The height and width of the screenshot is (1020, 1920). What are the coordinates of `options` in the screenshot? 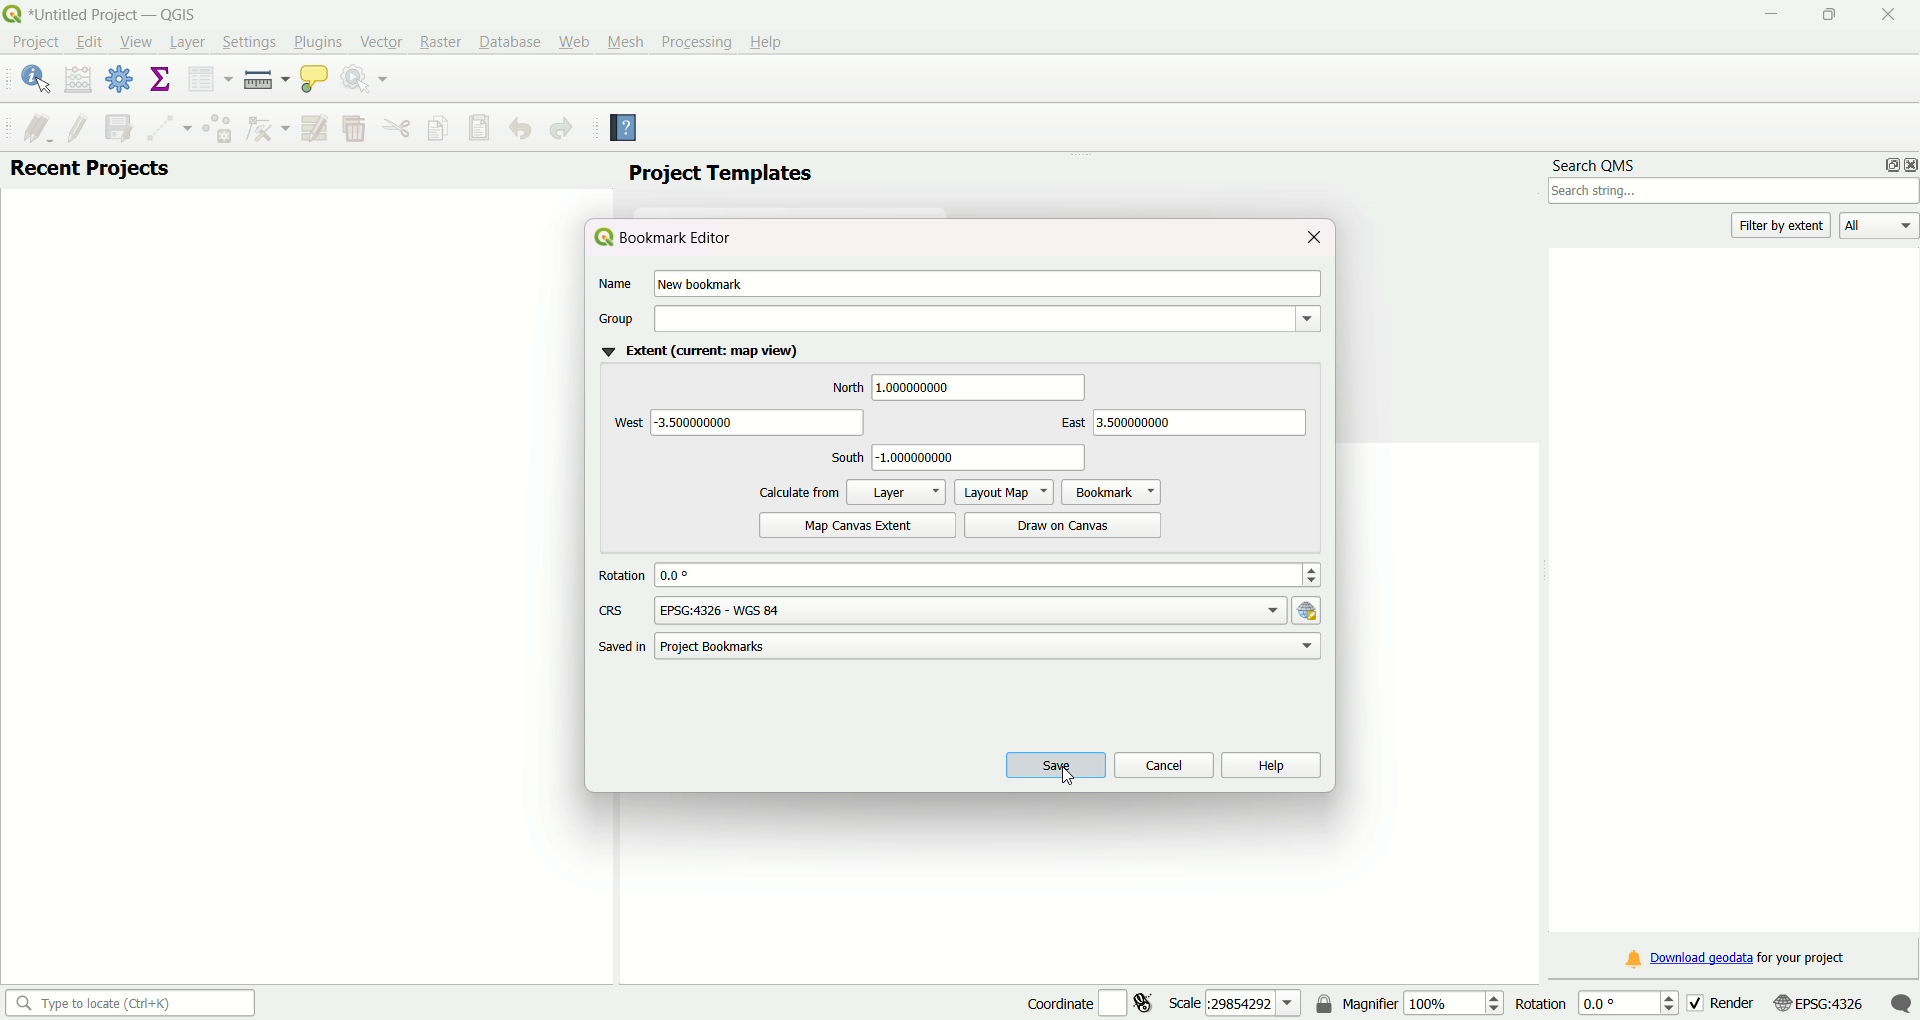 It's located at (1886, 164).